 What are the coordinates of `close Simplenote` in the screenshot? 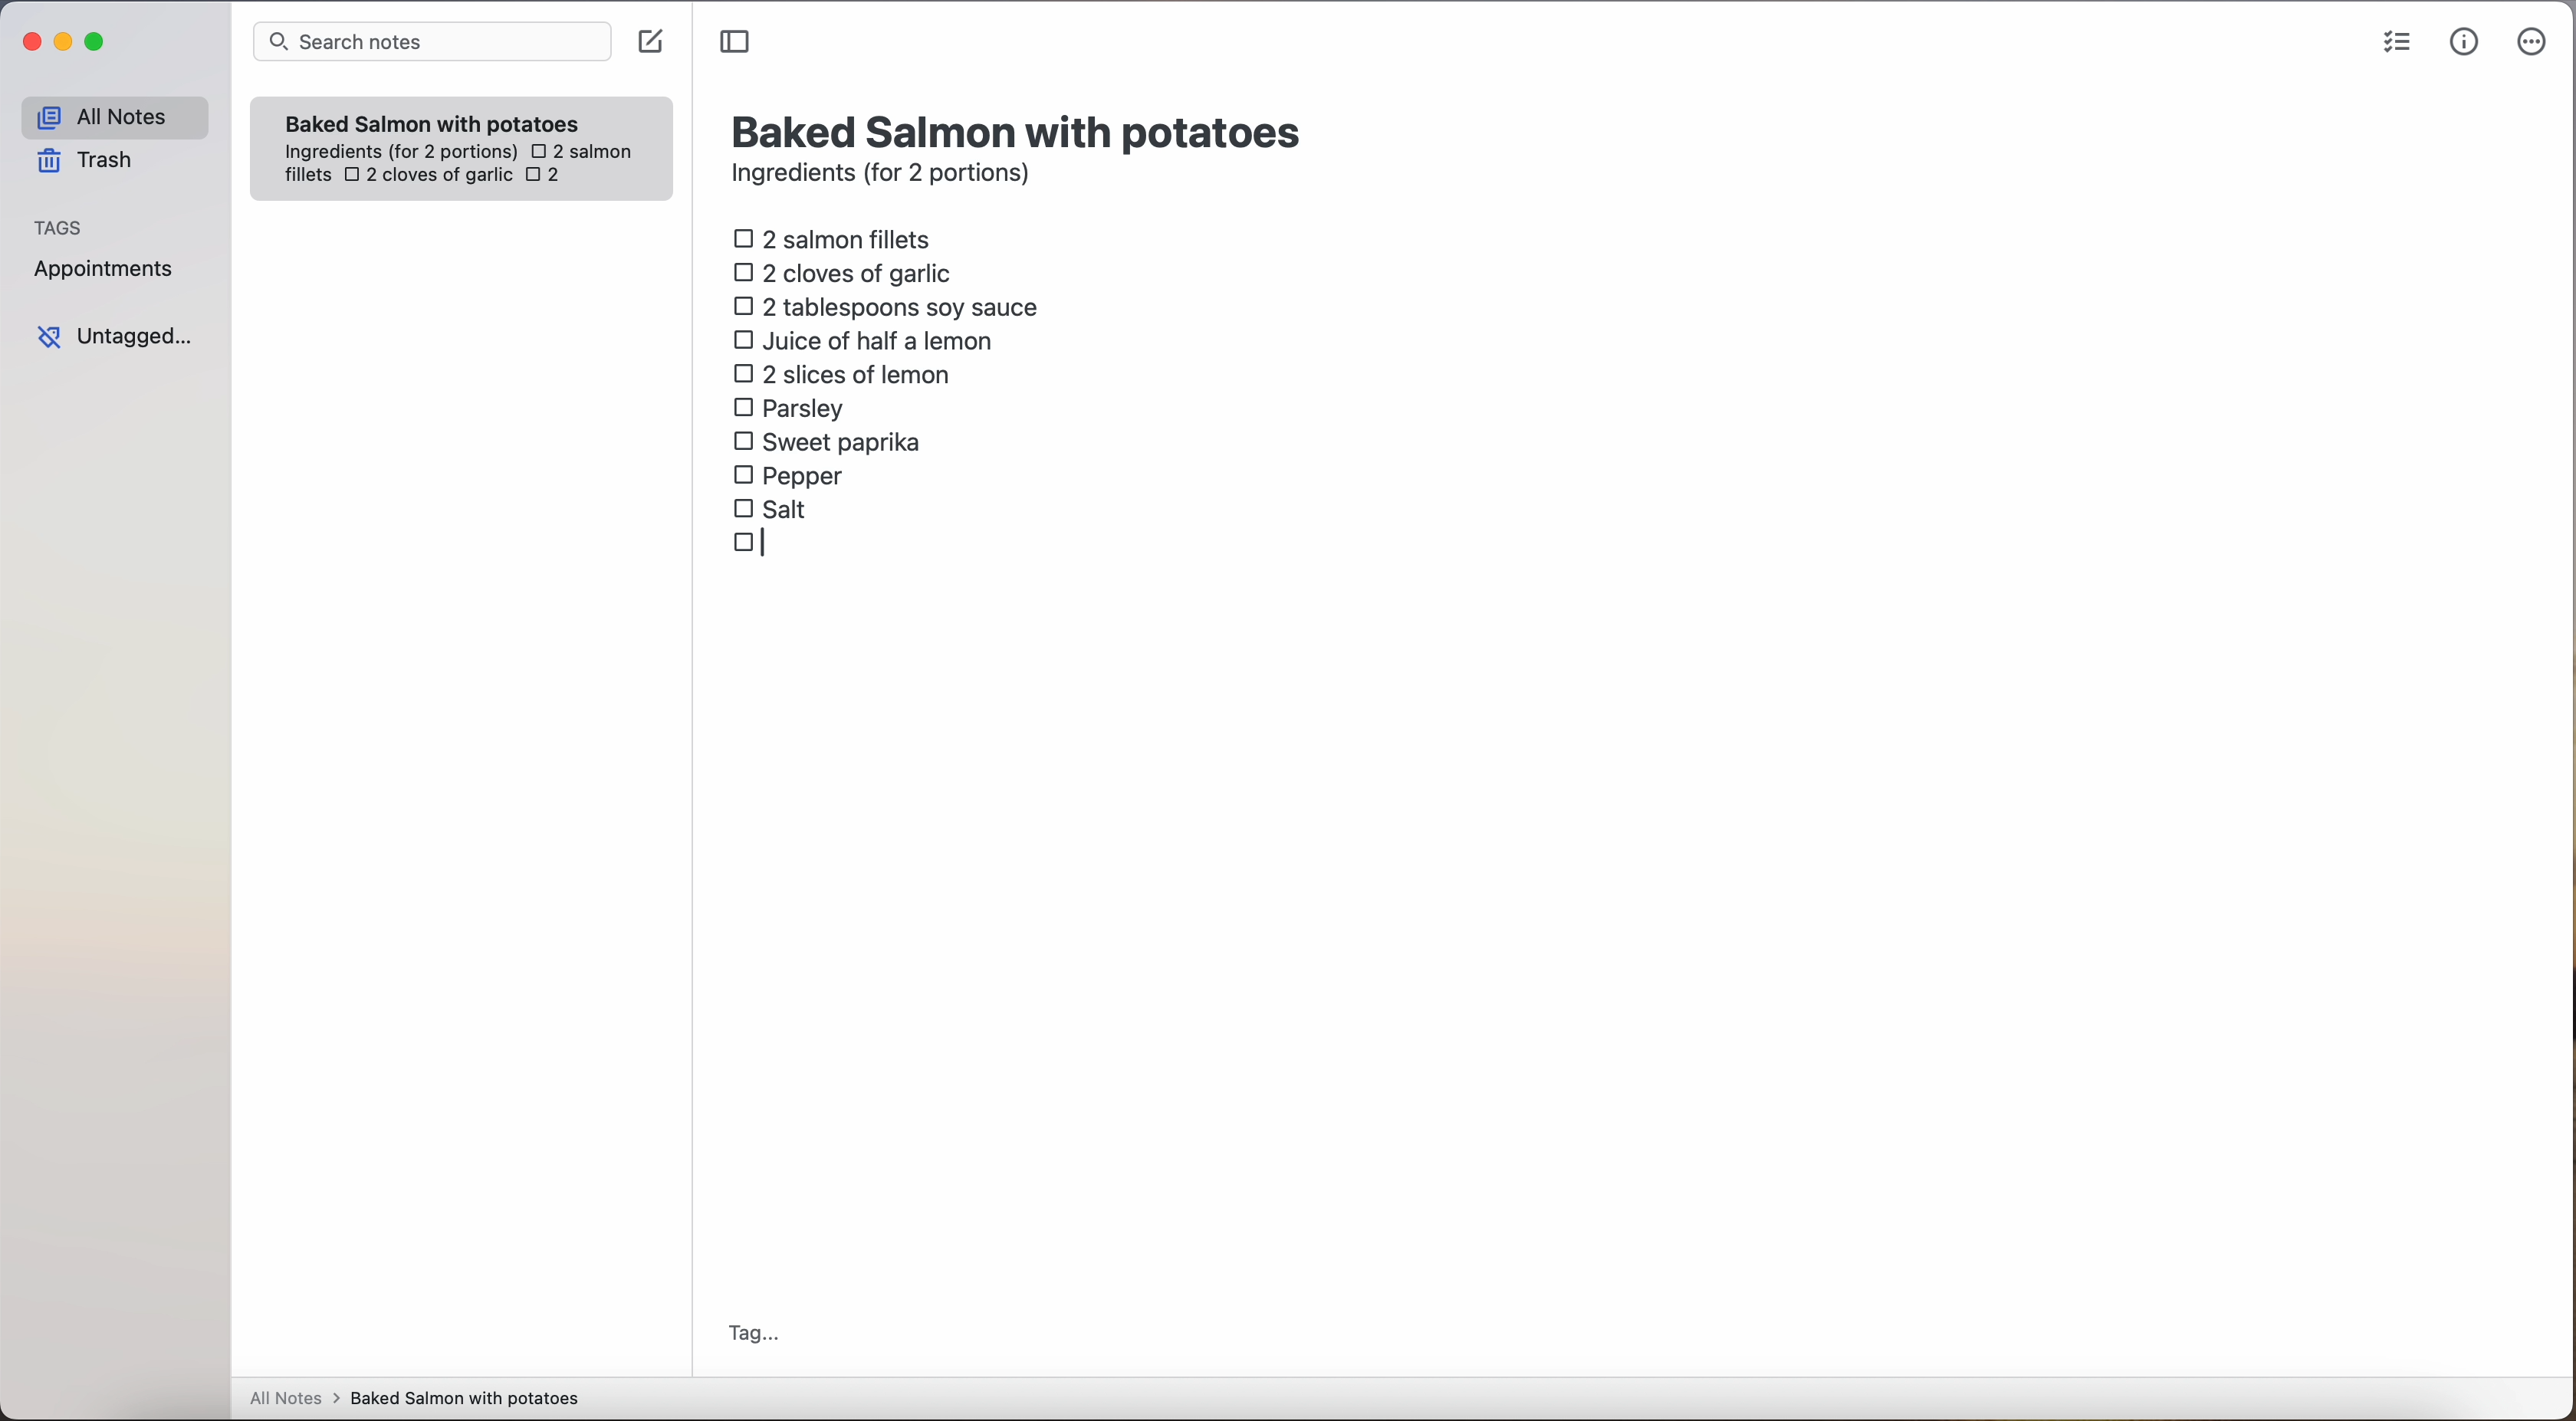 It's located at (29, 43).